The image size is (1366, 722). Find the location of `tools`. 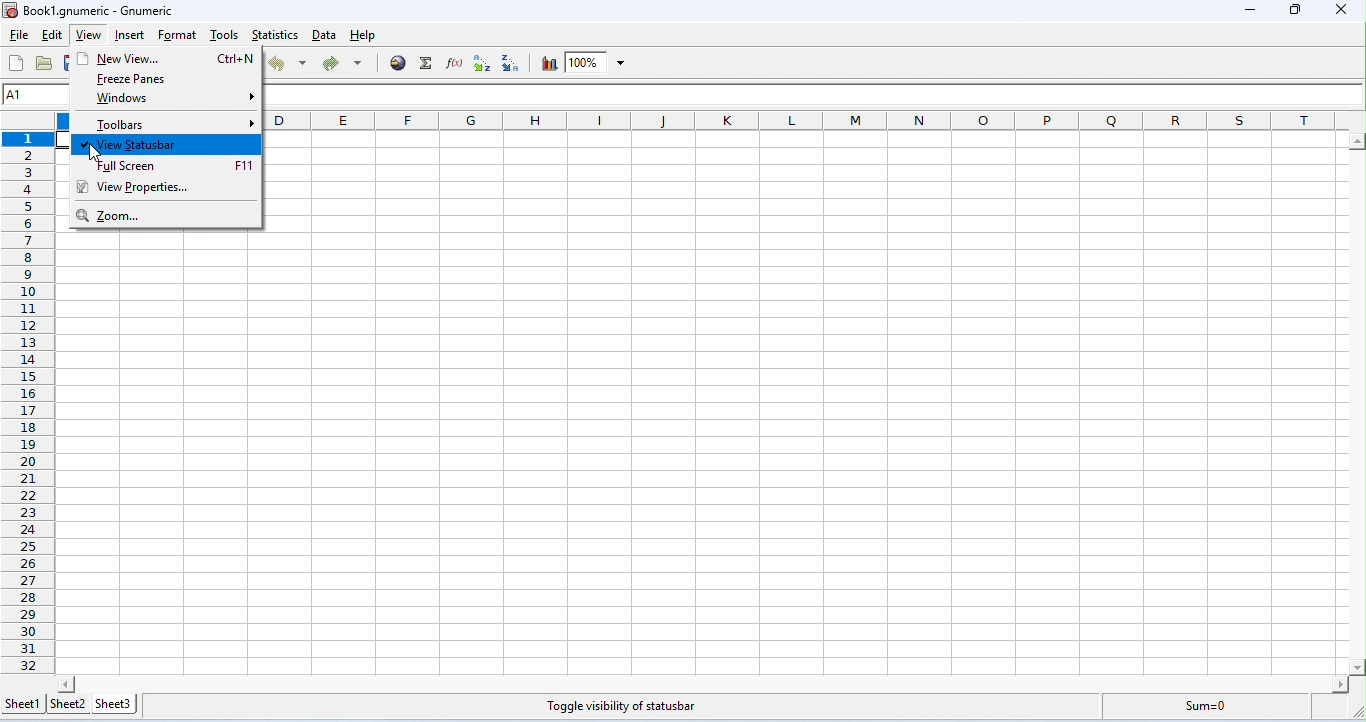

tools is located at coordinates (224, 36).